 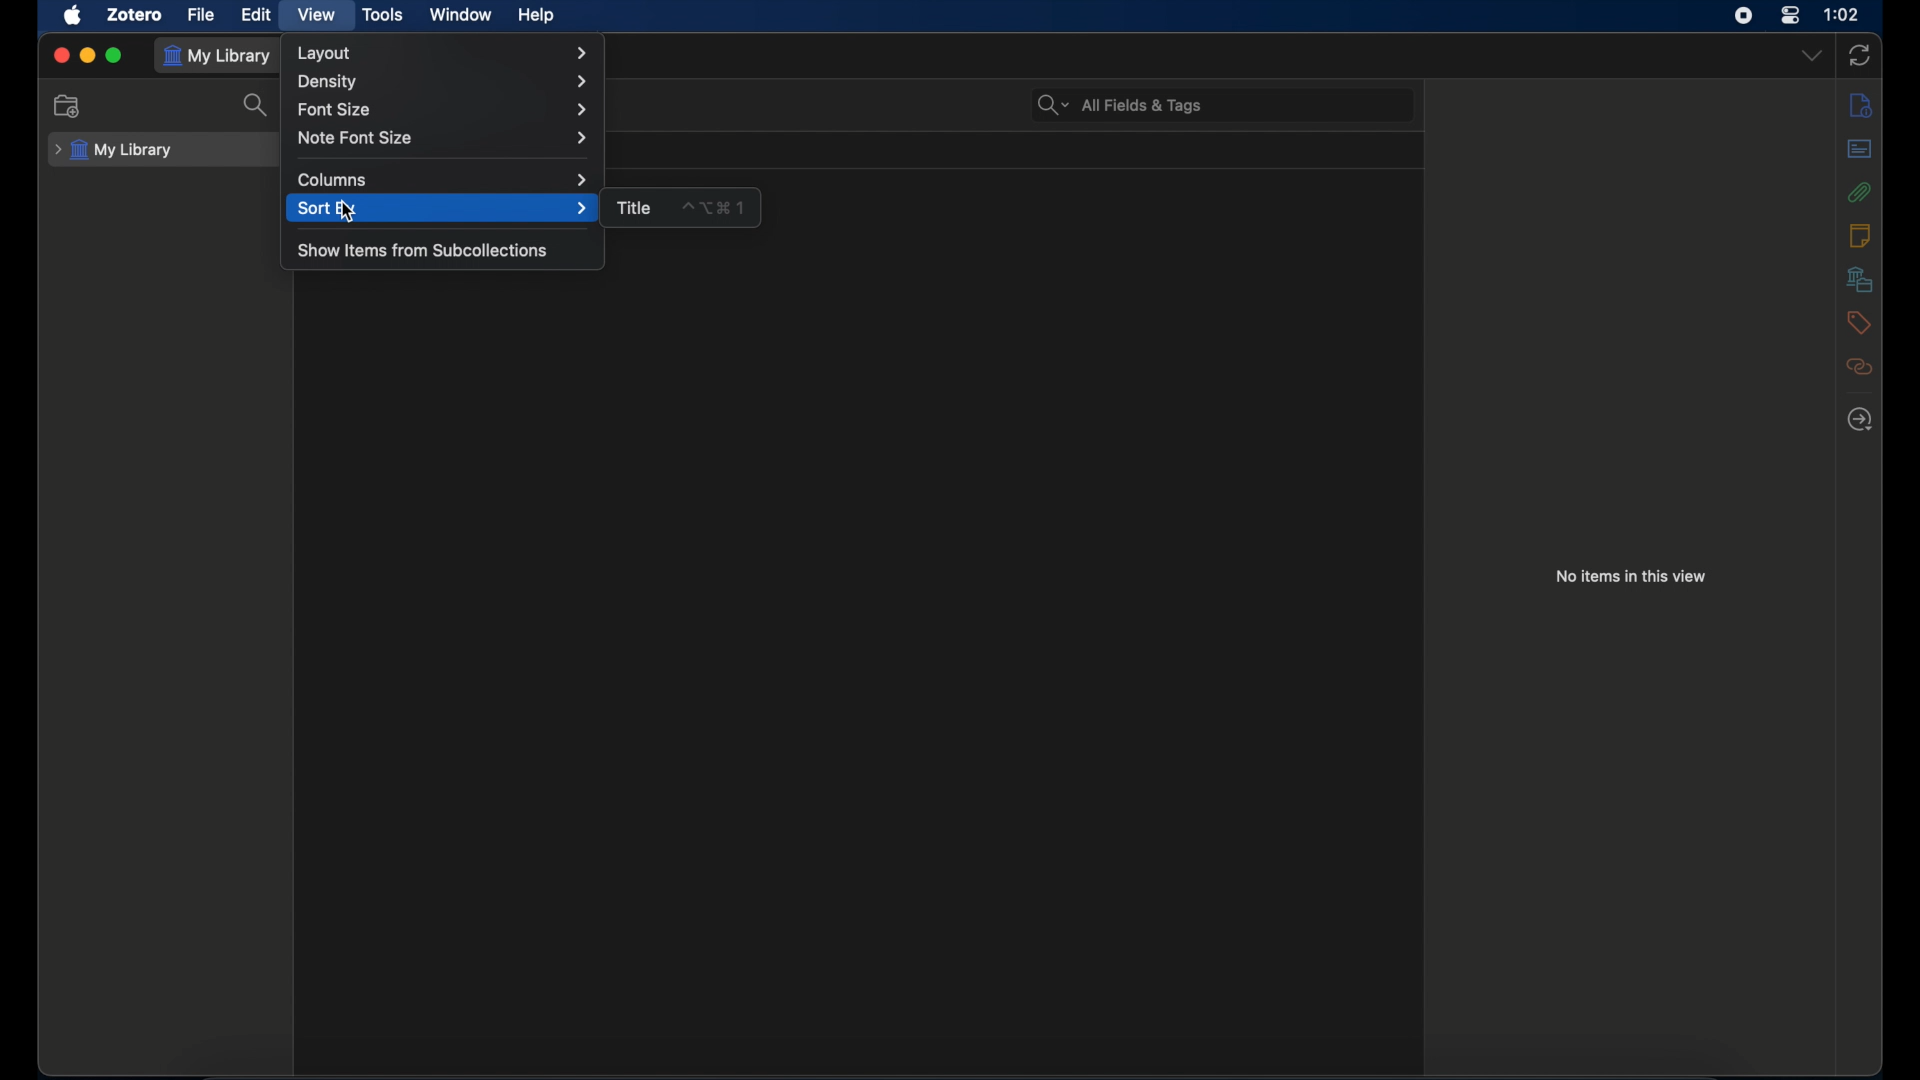 What do you see at coordinates (1117, 105) in the screenshot?
I see `search bar` at bounding box center [1117, 105].